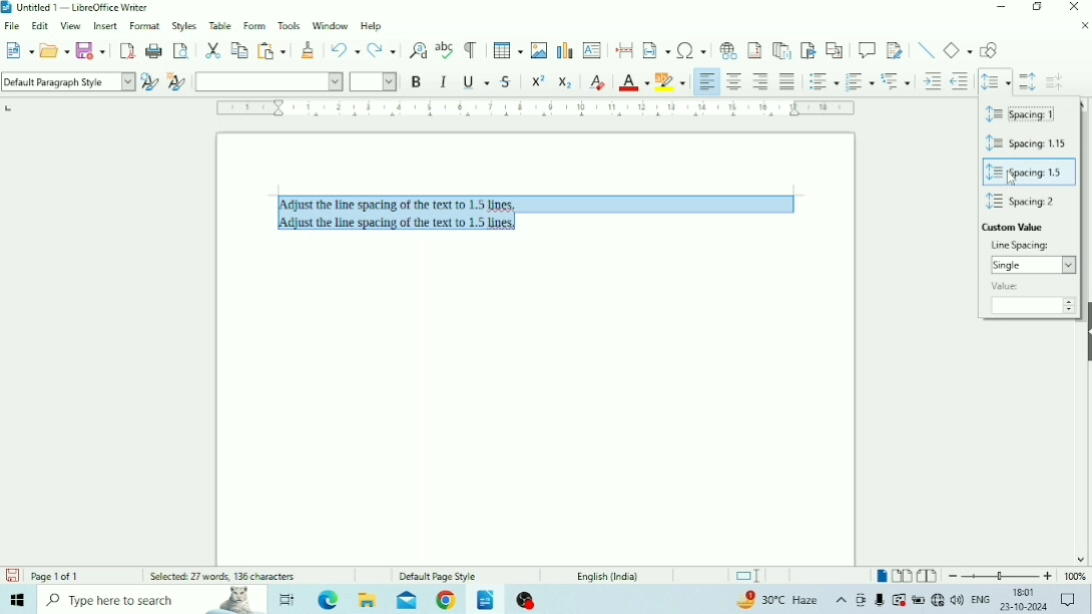 Image resolution: width=1092 pixels, height=614 pixels. I want to click on Copy, so click(239, 49).